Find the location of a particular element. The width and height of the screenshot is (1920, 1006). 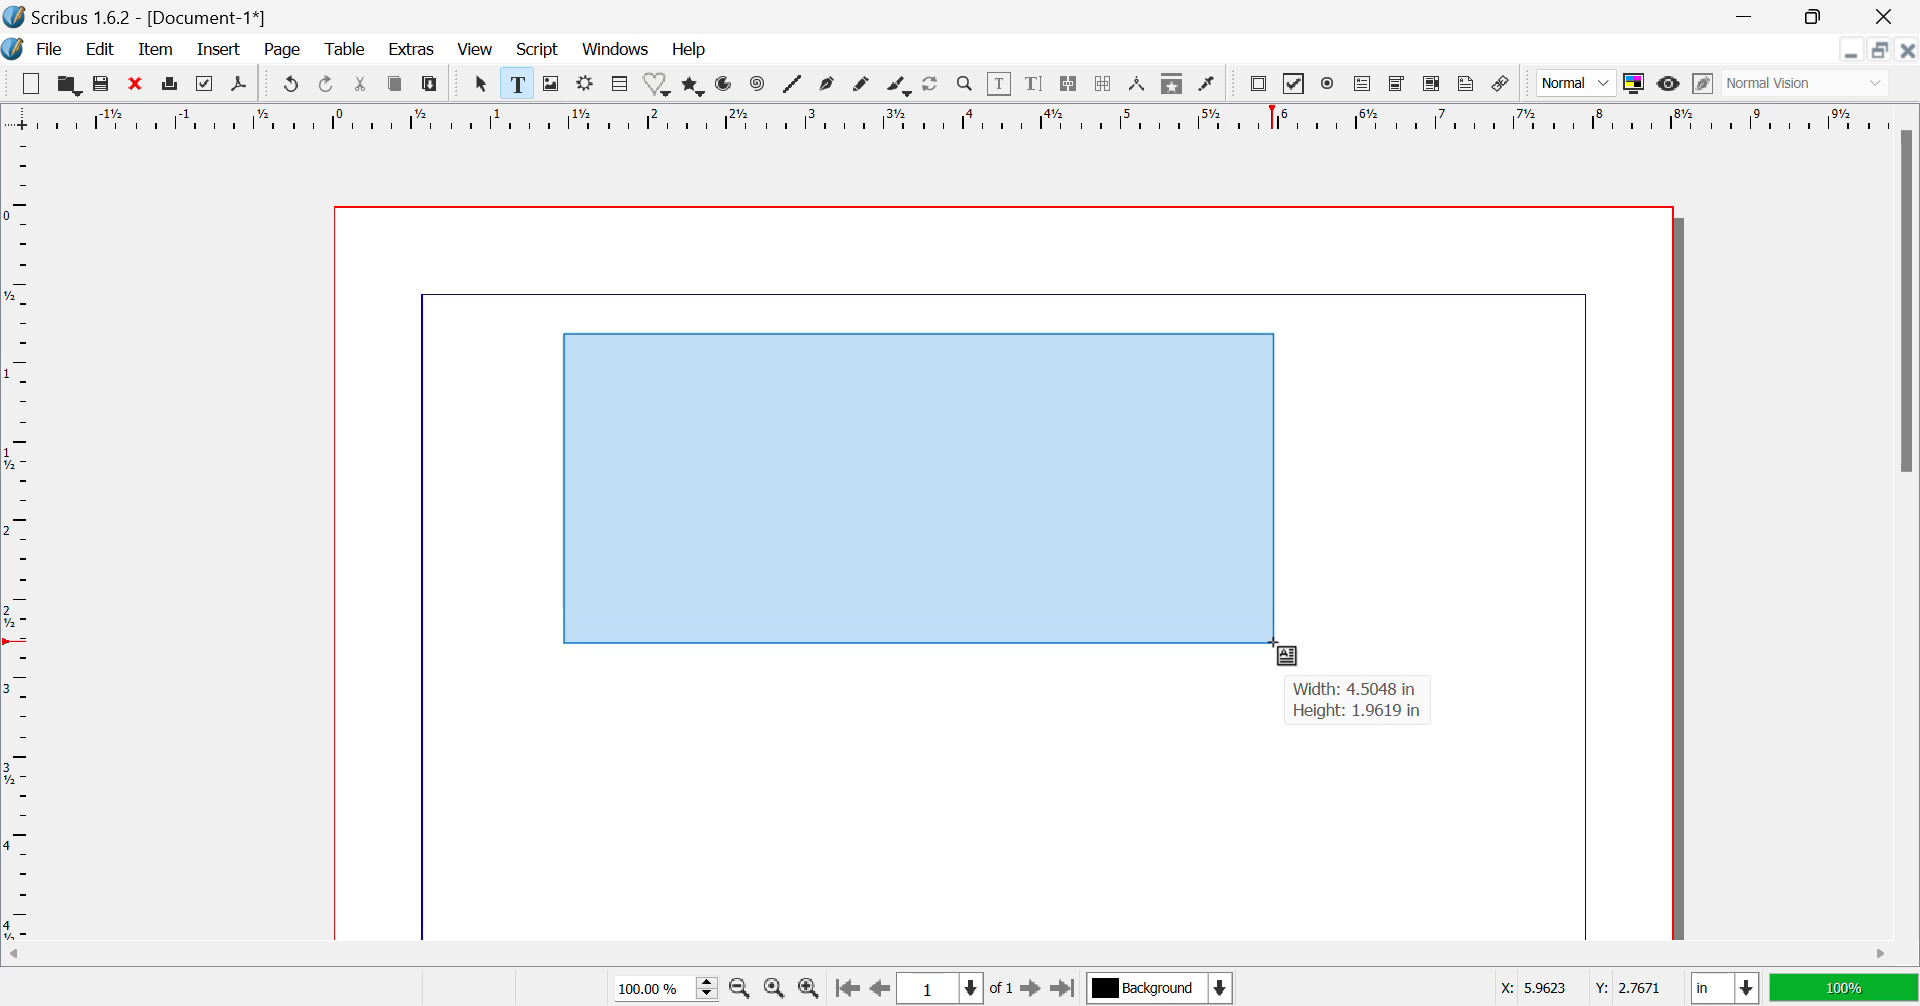

View is located at coordinates (476, 51).